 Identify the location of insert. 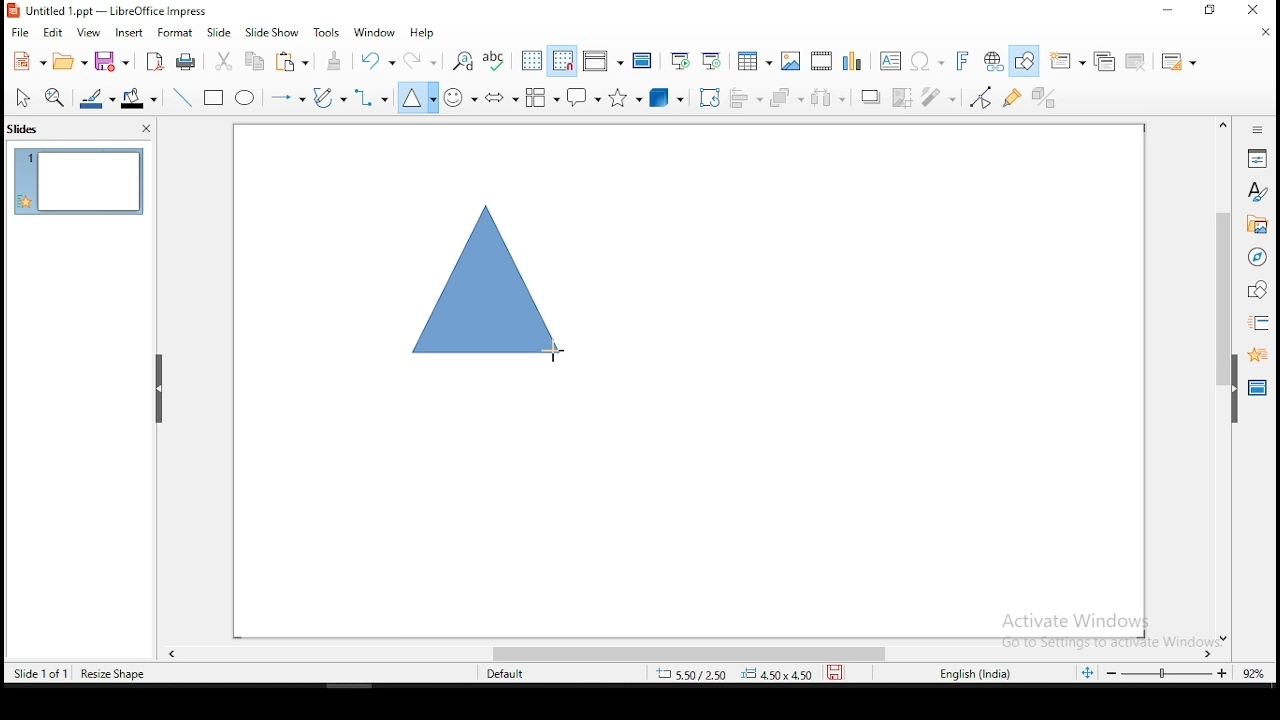
(131, 32).